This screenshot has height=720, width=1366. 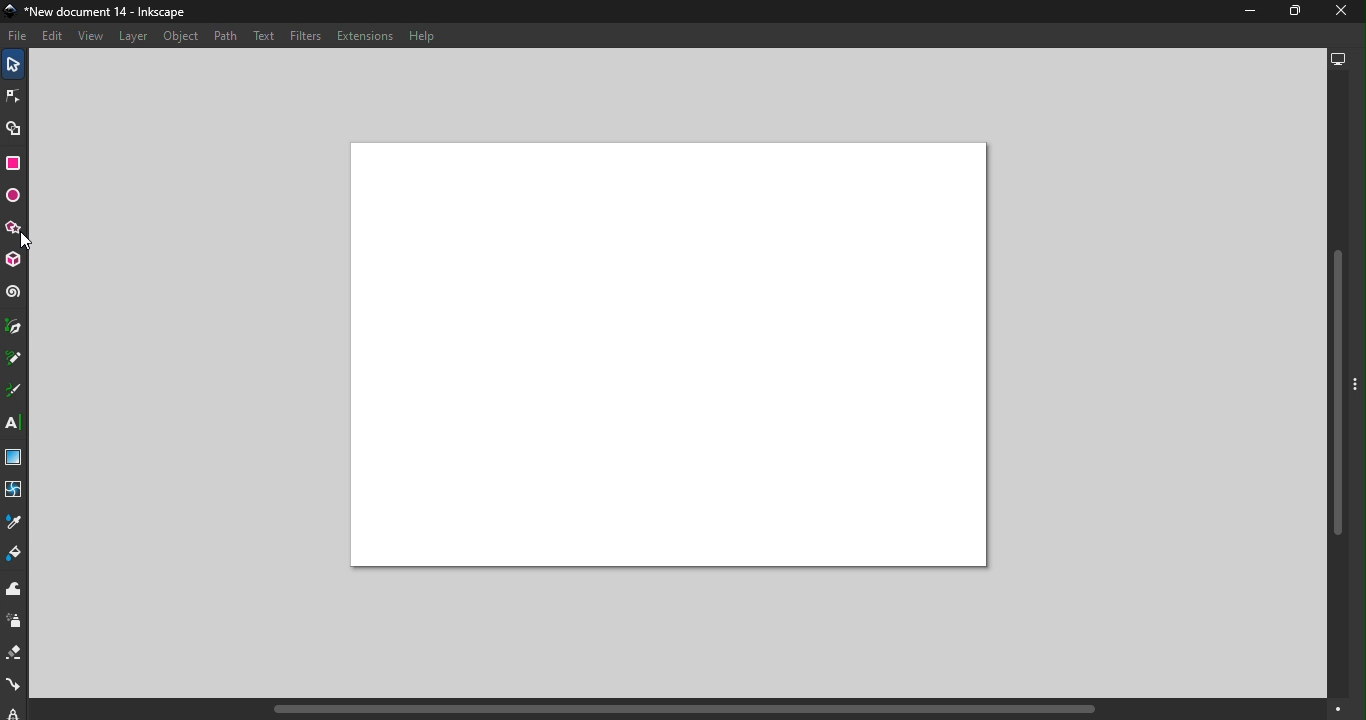 I want to click on Horizontal scroll bar, so click(x=689, y=709).